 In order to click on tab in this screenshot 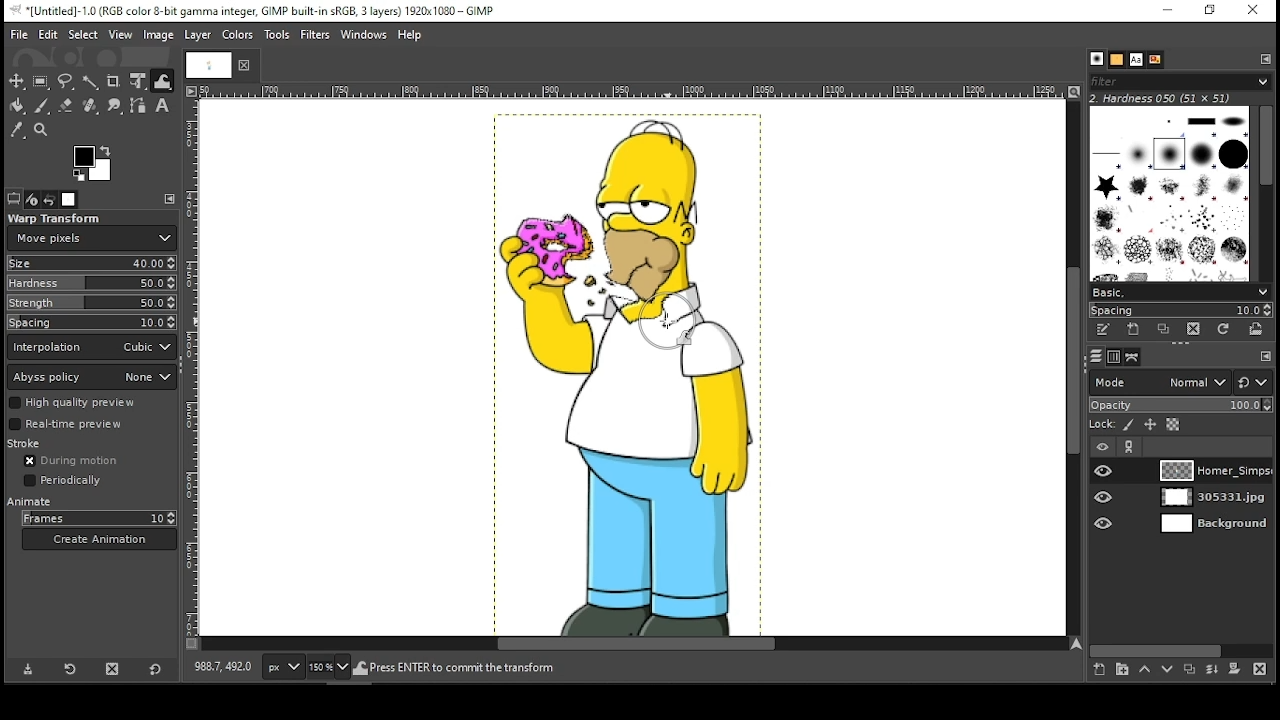, I will do `click(211, 67)`.